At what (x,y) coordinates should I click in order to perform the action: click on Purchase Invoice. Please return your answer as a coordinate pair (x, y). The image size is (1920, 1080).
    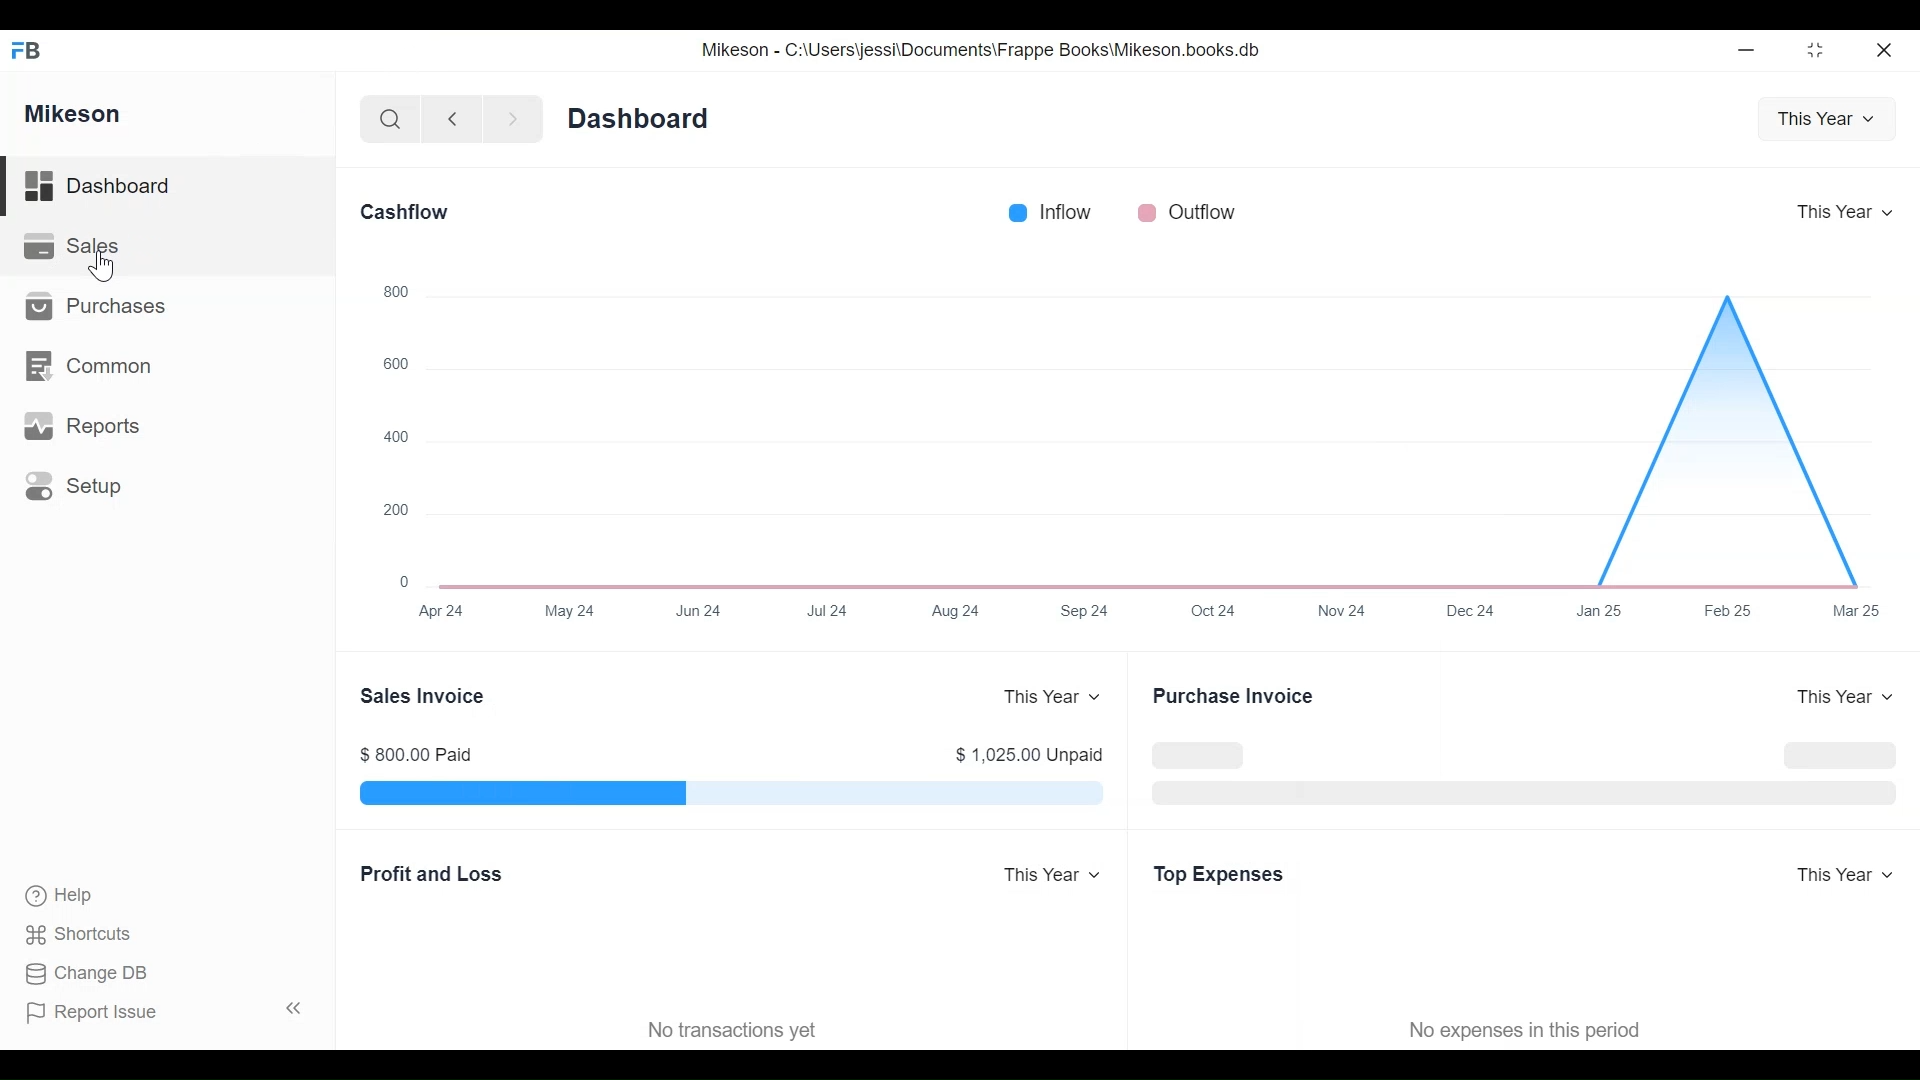
    Looking at the image, I should click on (1235, 697).